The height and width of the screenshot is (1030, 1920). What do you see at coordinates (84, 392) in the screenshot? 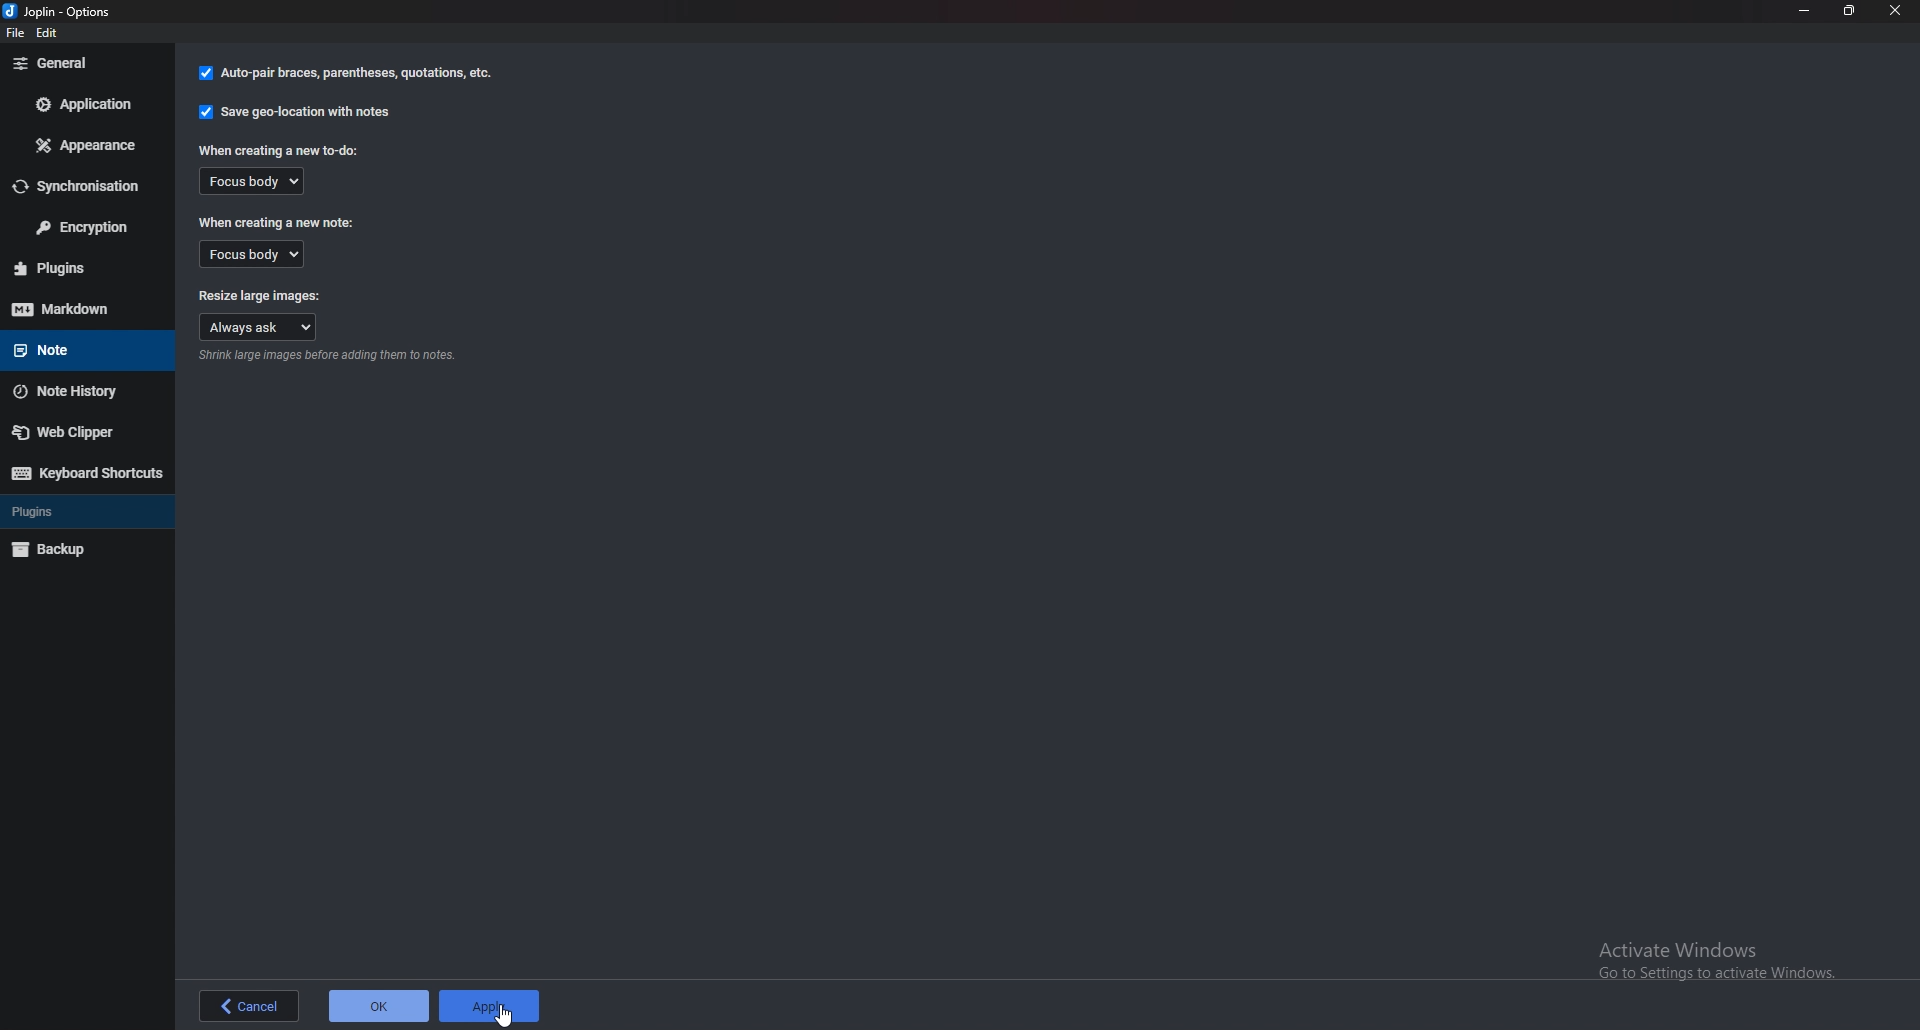
I see `Note history` at bounding box center [84, 392].